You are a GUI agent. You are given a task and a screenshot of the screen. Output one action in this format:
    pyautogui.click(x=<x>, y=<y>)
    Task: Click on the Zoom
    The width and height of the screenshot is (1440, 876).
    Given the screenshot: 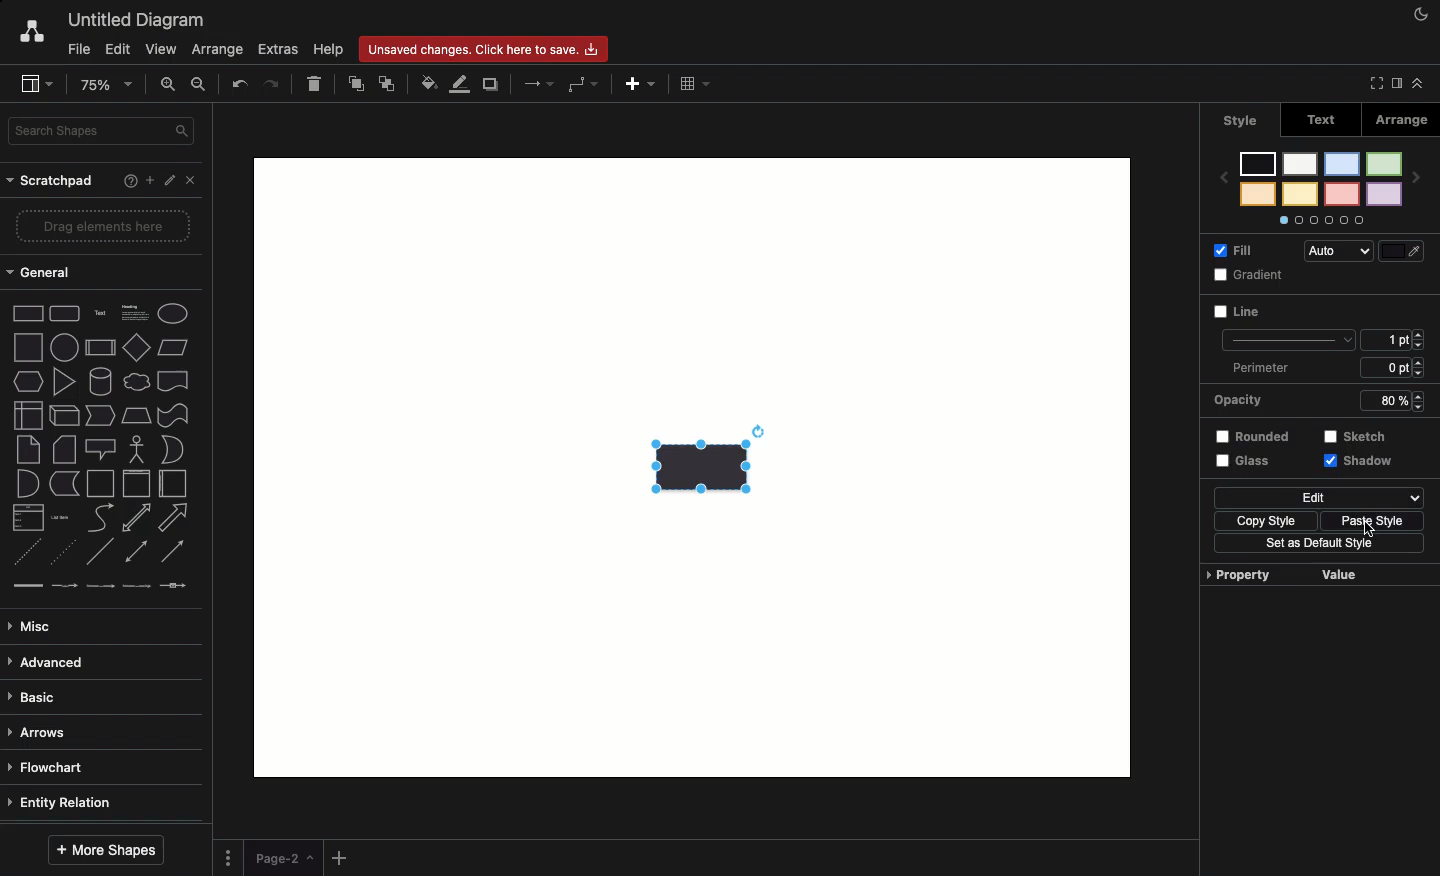 What is the action you would take?
    pyautogui.click(x=105, y=85)
    